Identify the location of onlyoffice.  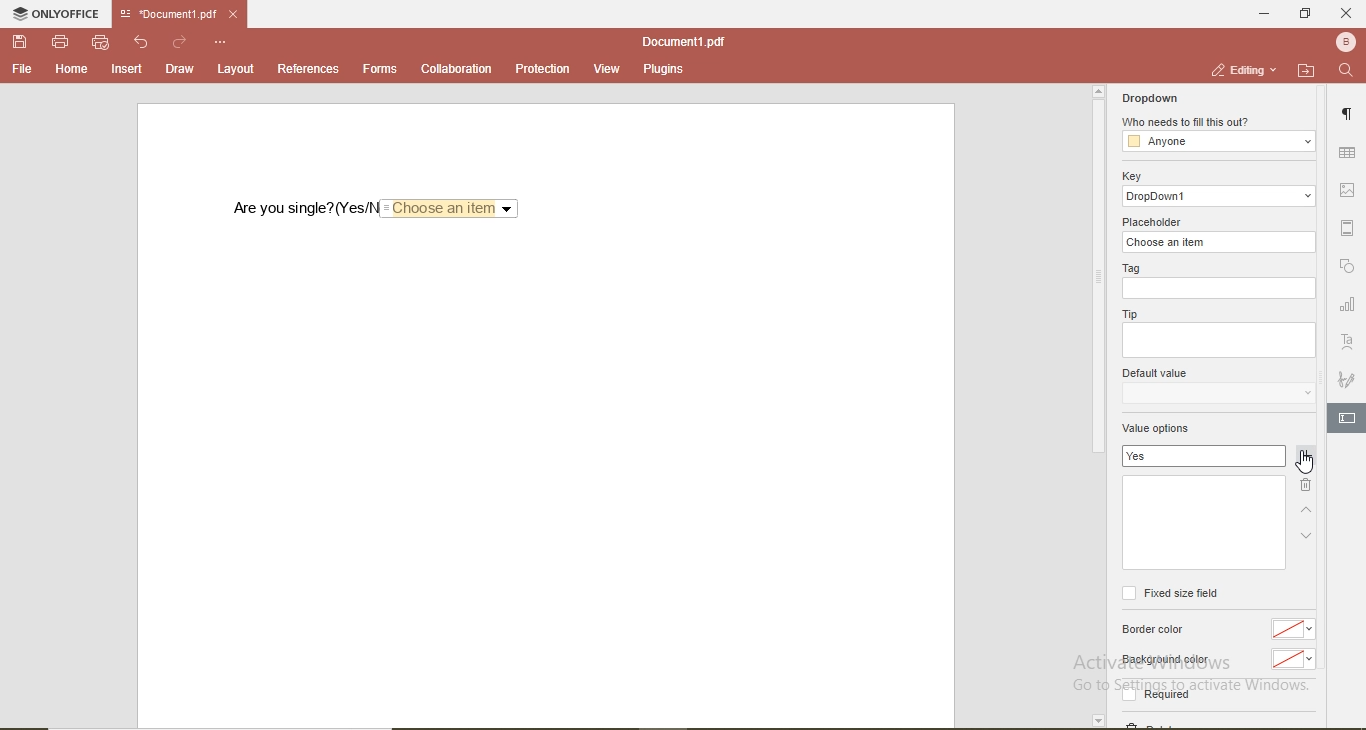
(61, 13).